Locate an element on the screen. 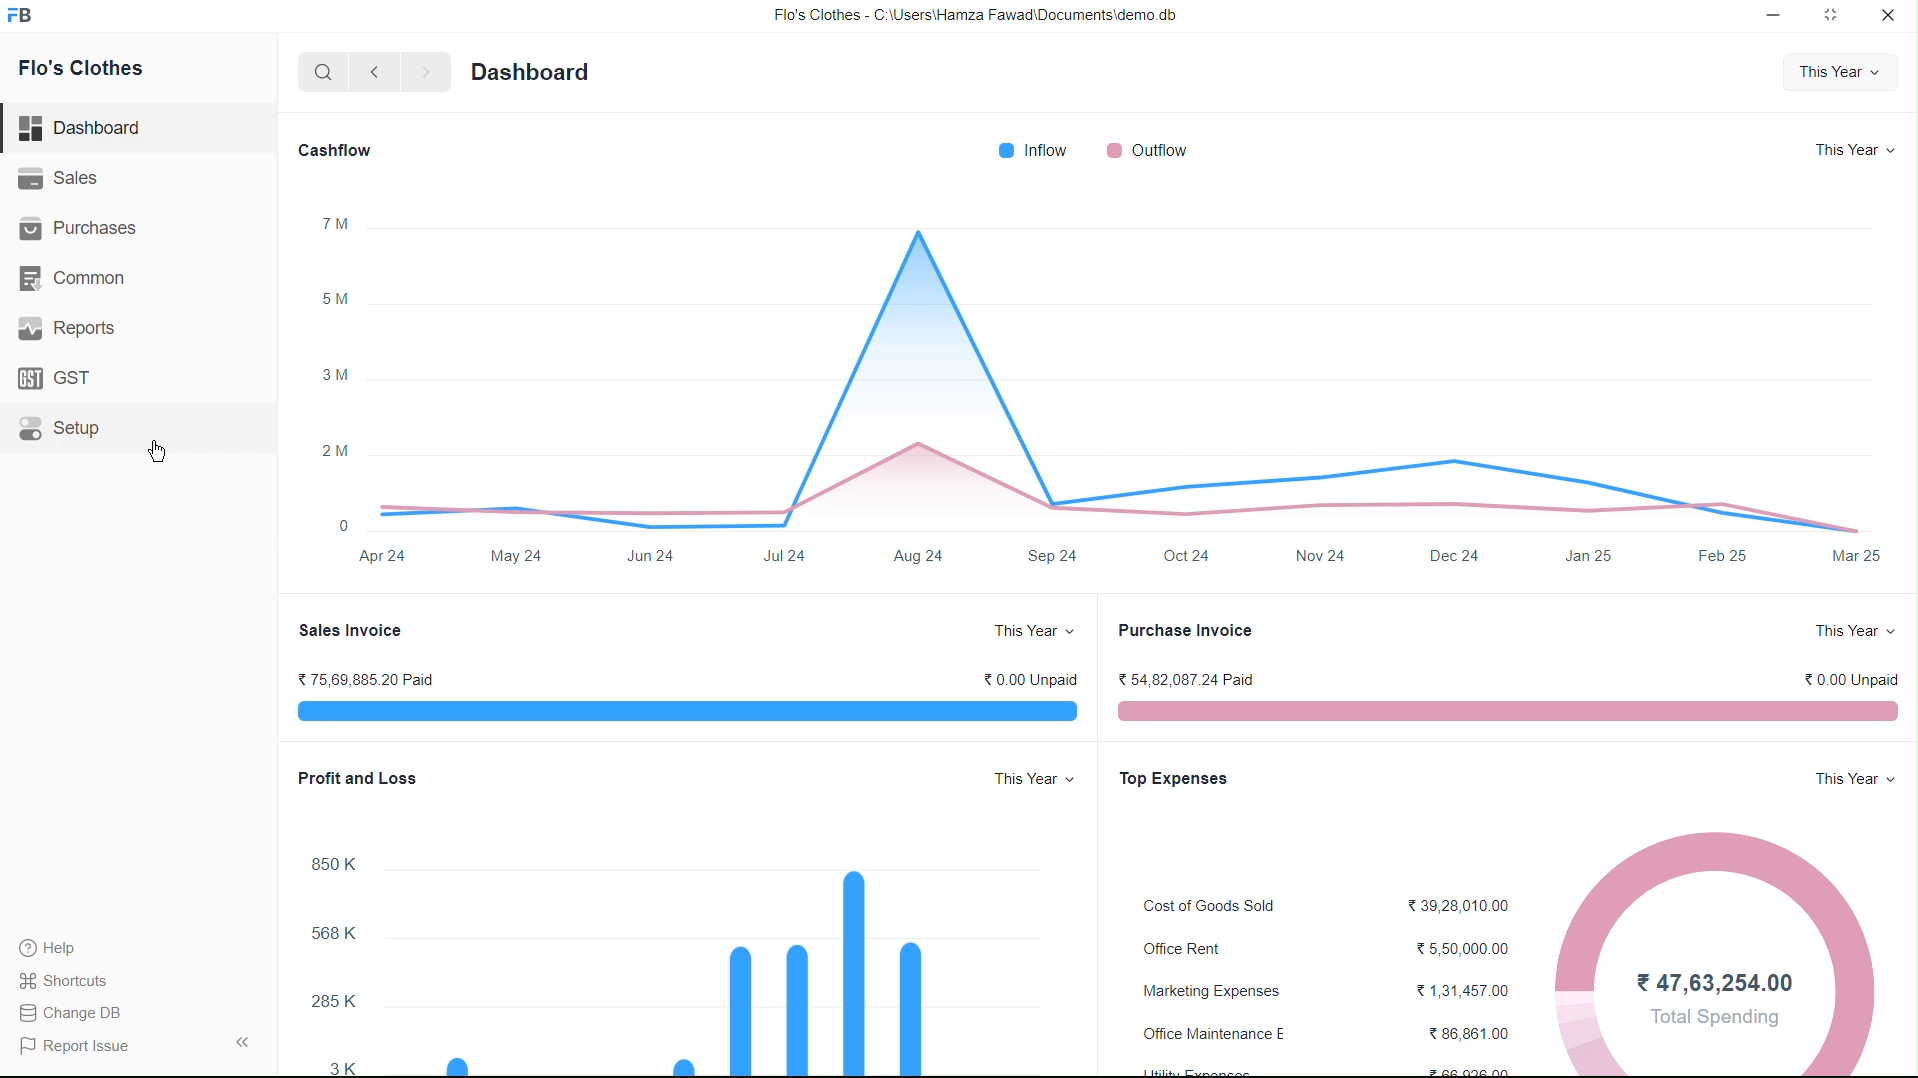  Cashflow is located at coordinates (332, 150).